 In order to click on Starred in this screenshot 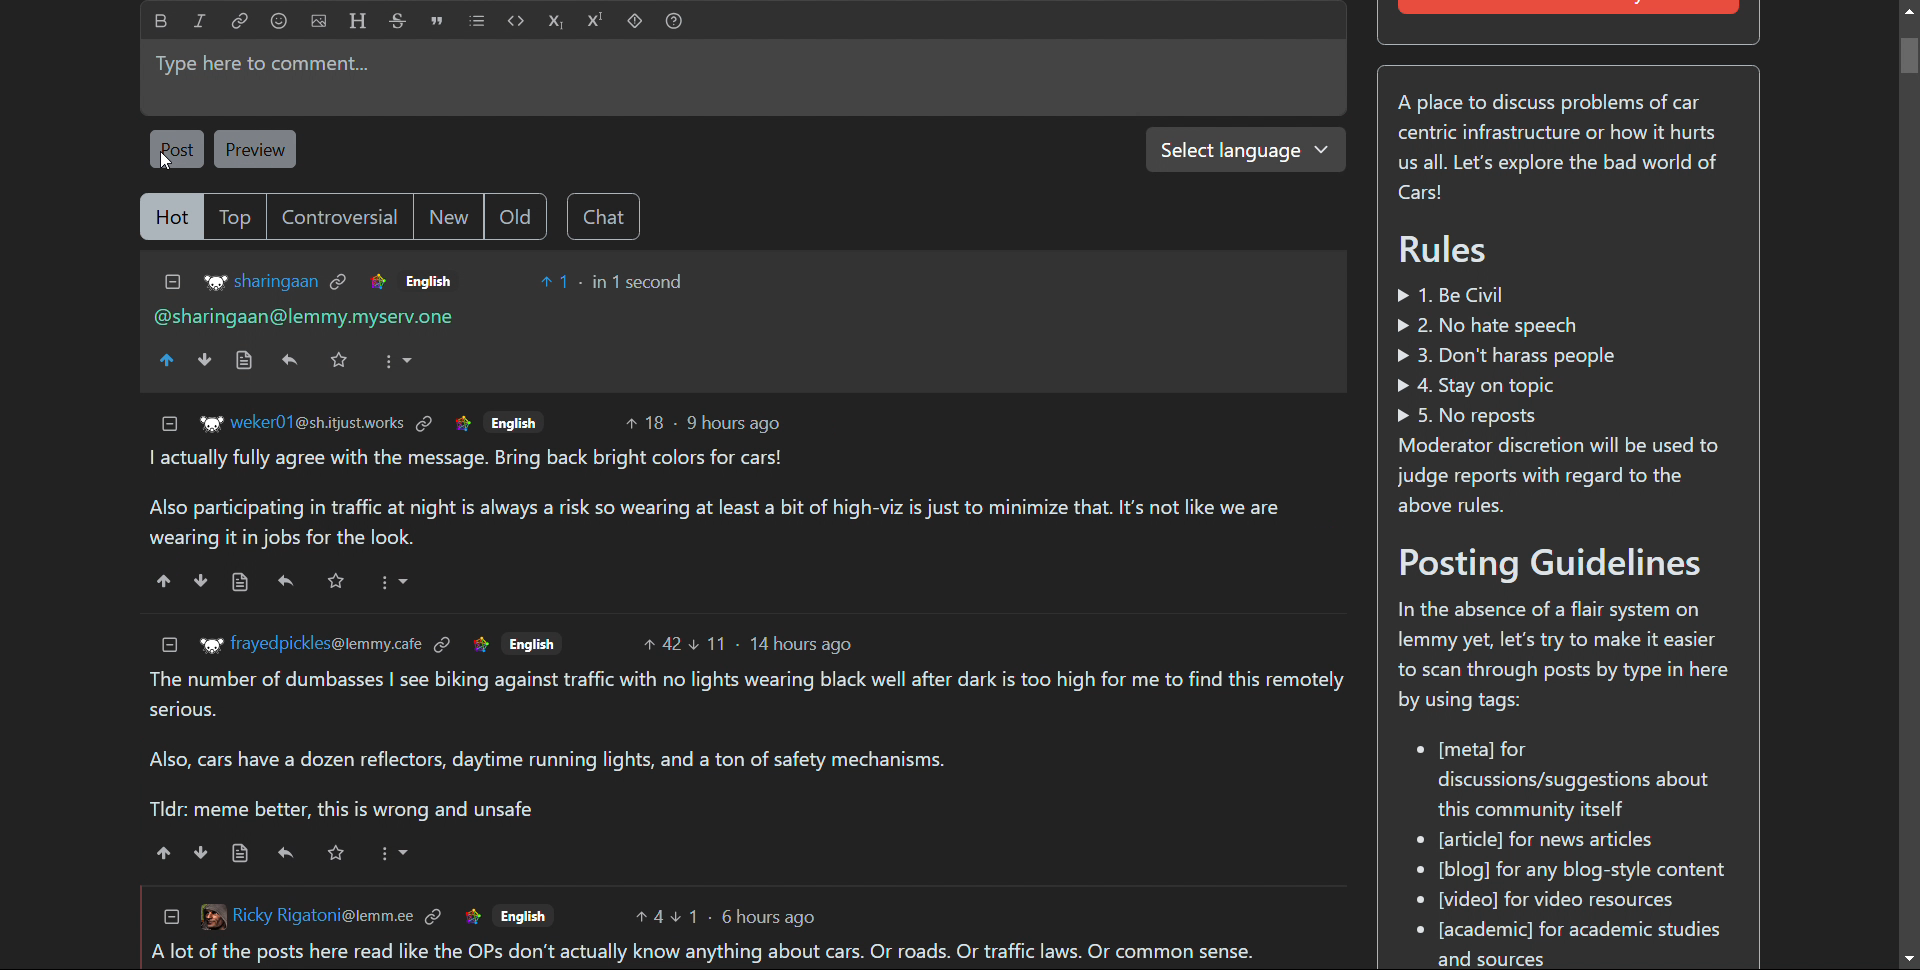, I will do `click(339, 359)`.